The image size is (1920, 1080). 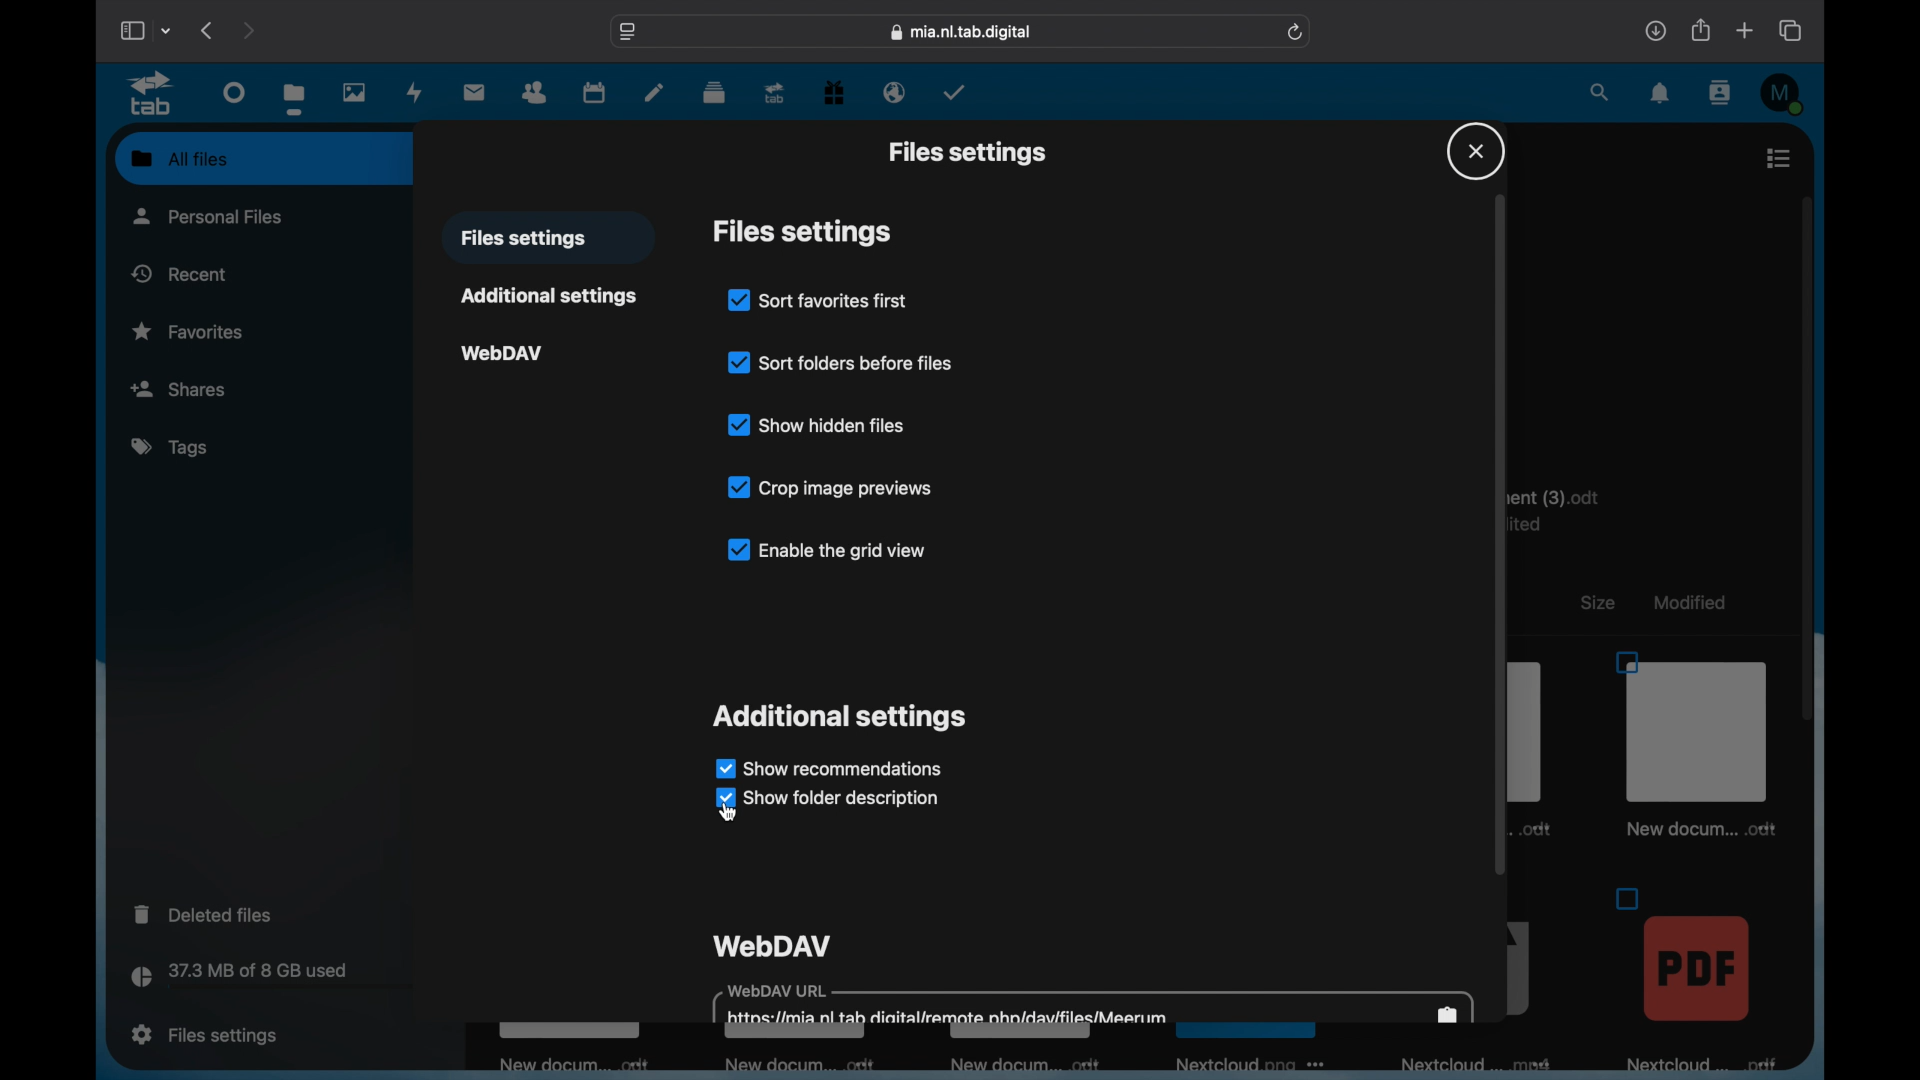 I want to click on show recommendations, so click(x=828, y=767).